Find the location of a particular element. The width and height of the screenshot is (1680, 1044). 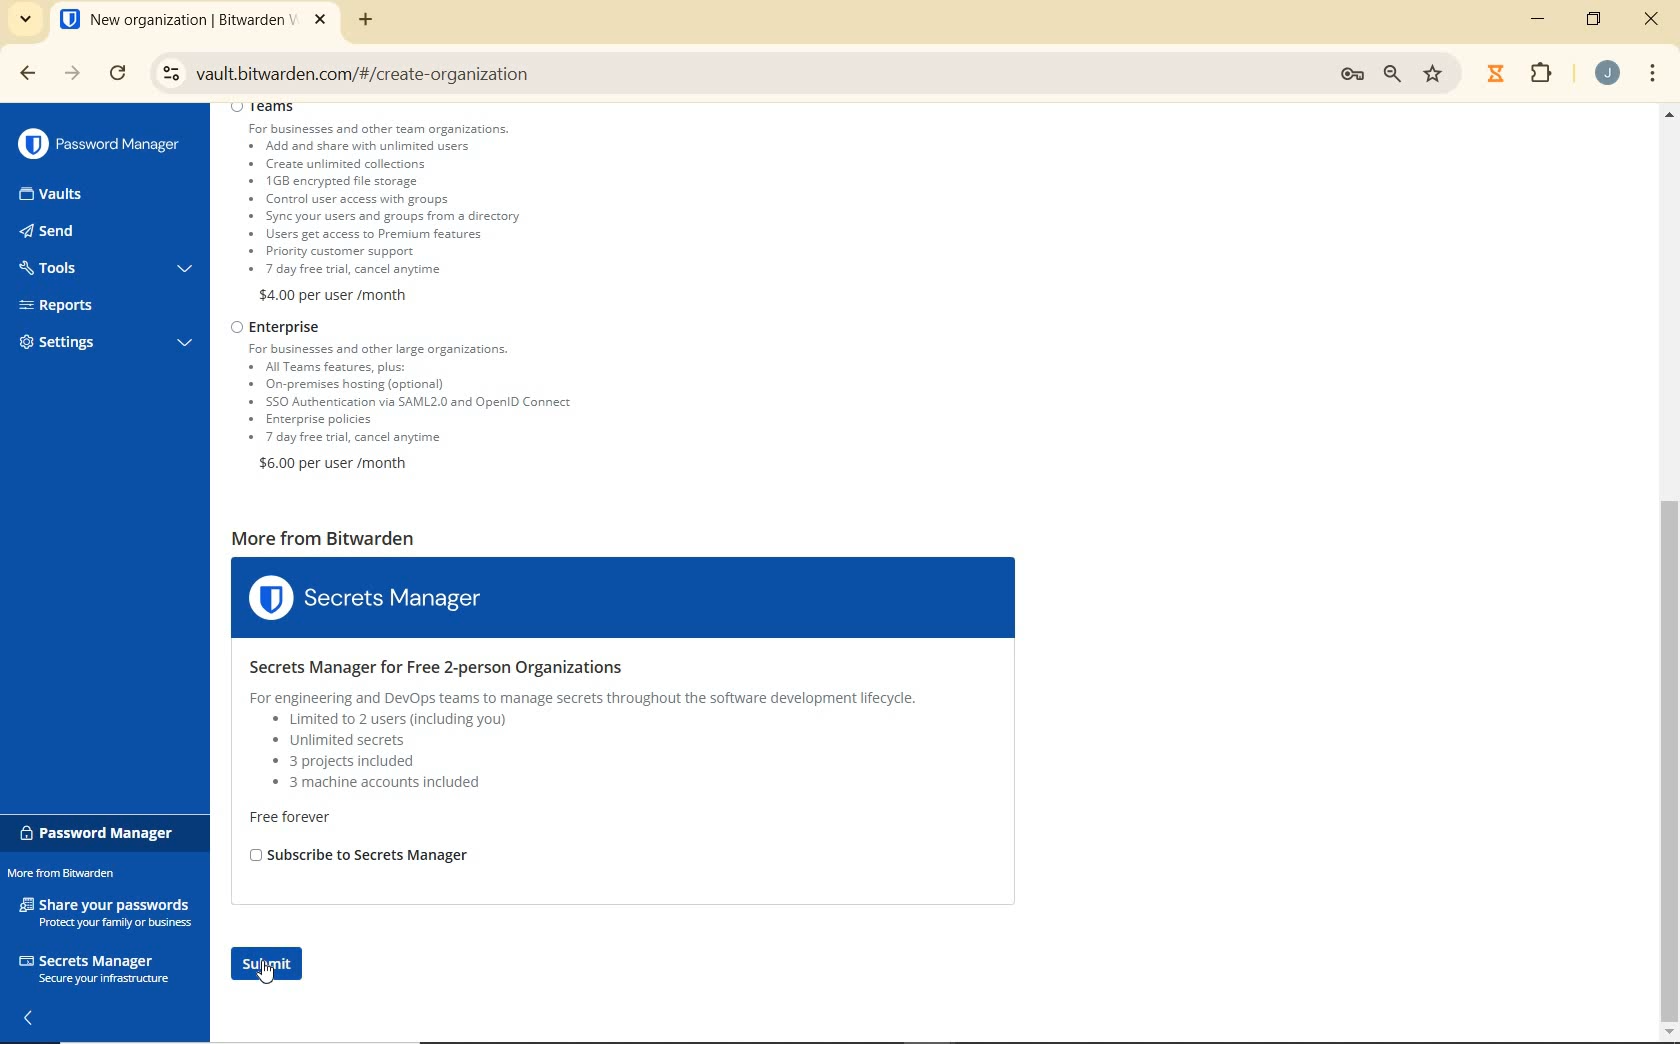

address bar is located at coordinates (731, 71).